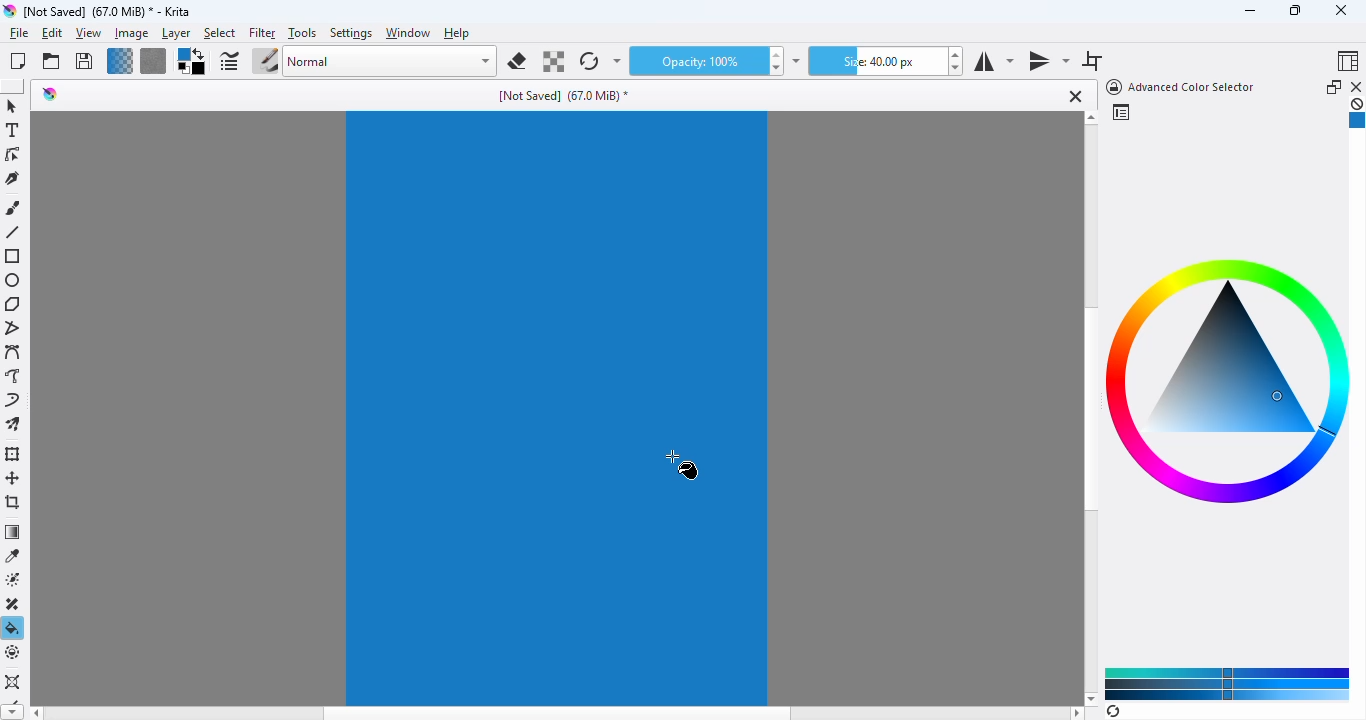 Image resolution: width=1366 pixels, height=720 pixels. Describe the element at coordinates (89, 34) in the screenshot. I see `view` at that location.